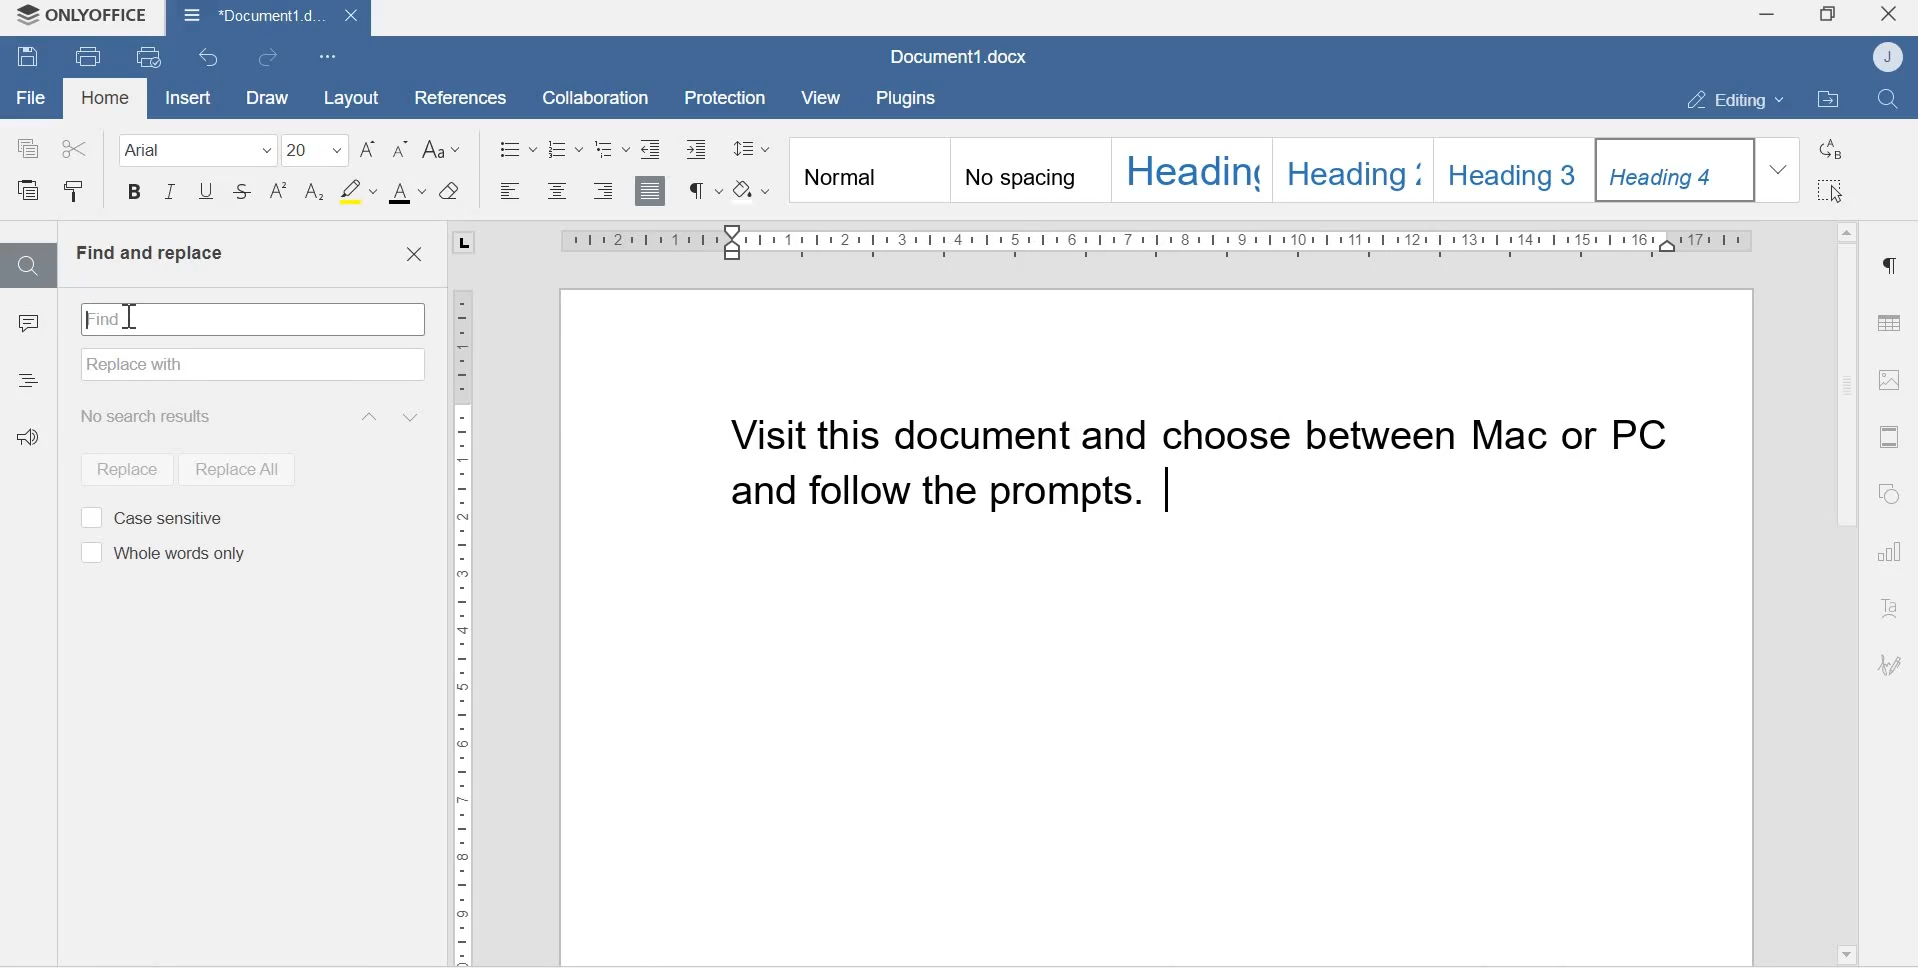  I want to click on Table, so click(1890, 318).